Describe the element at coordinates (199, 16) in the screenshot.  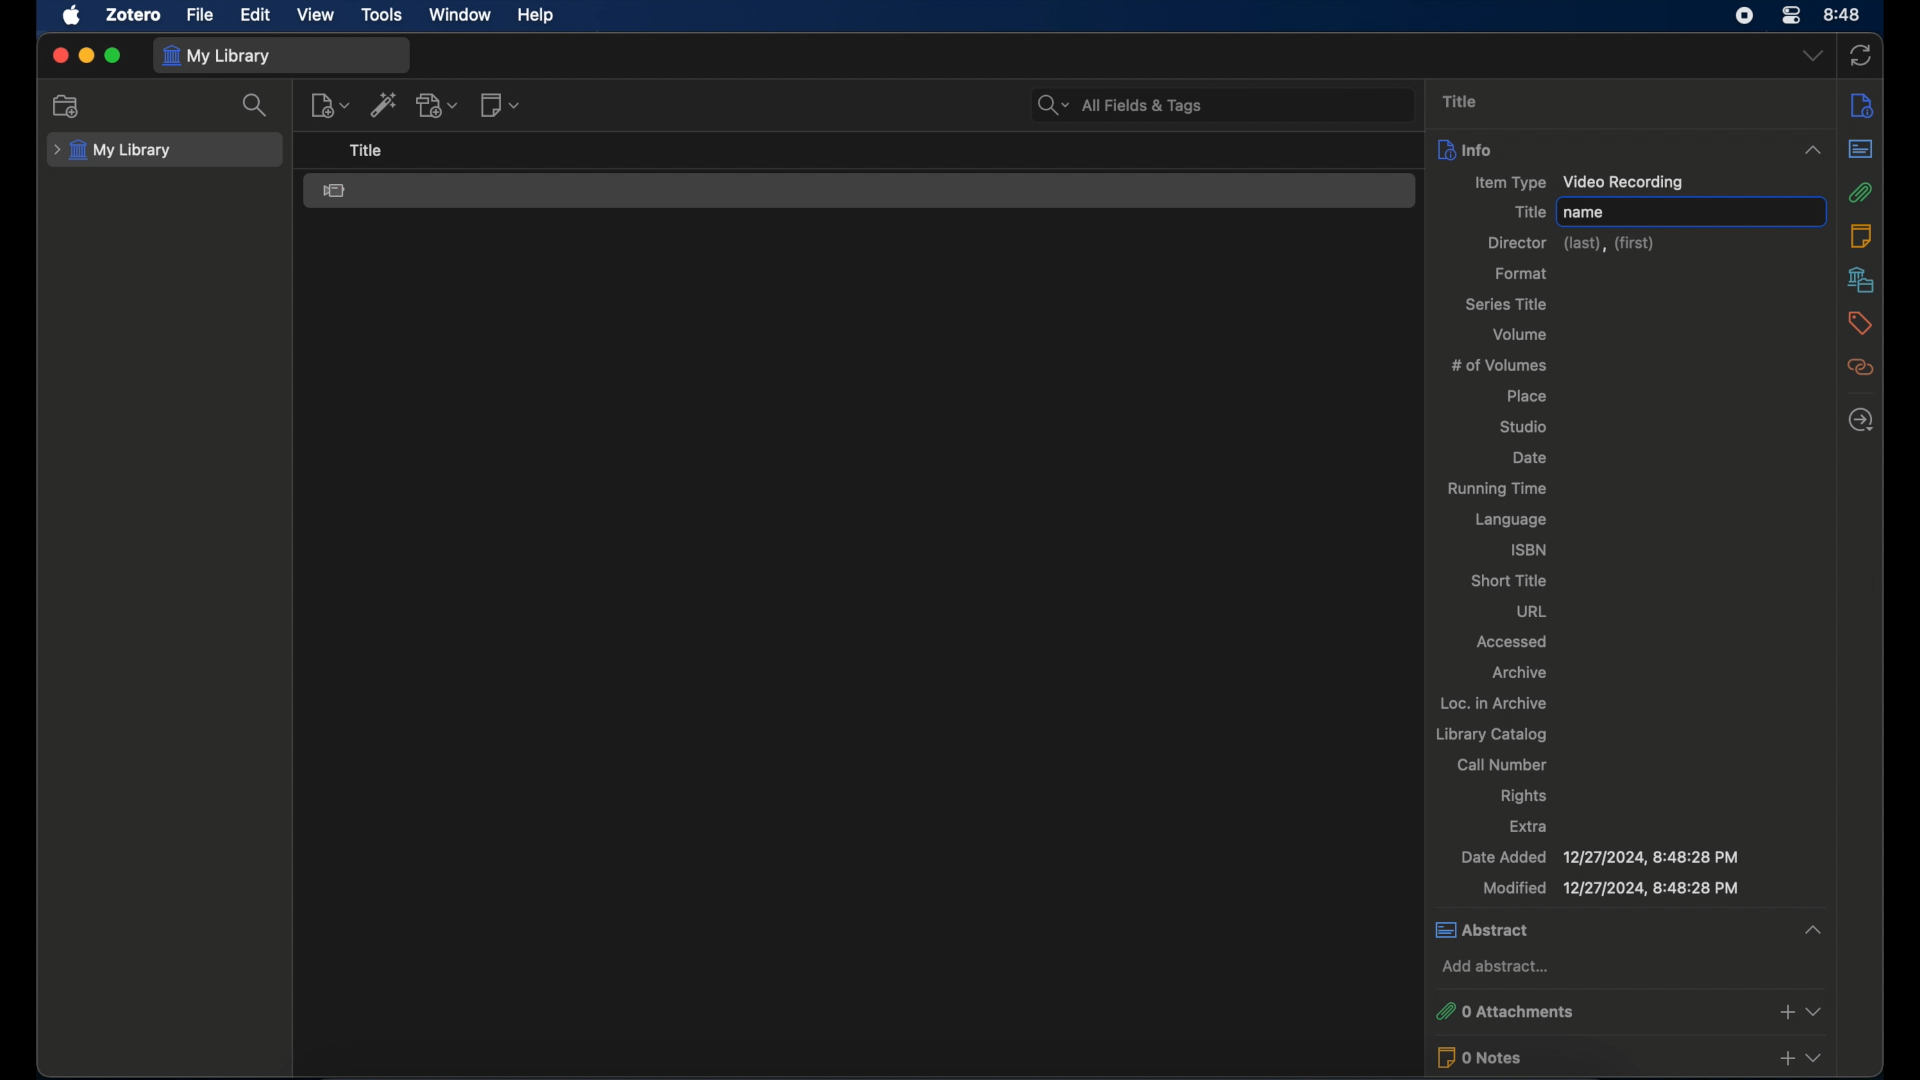
I see `file` at that location.